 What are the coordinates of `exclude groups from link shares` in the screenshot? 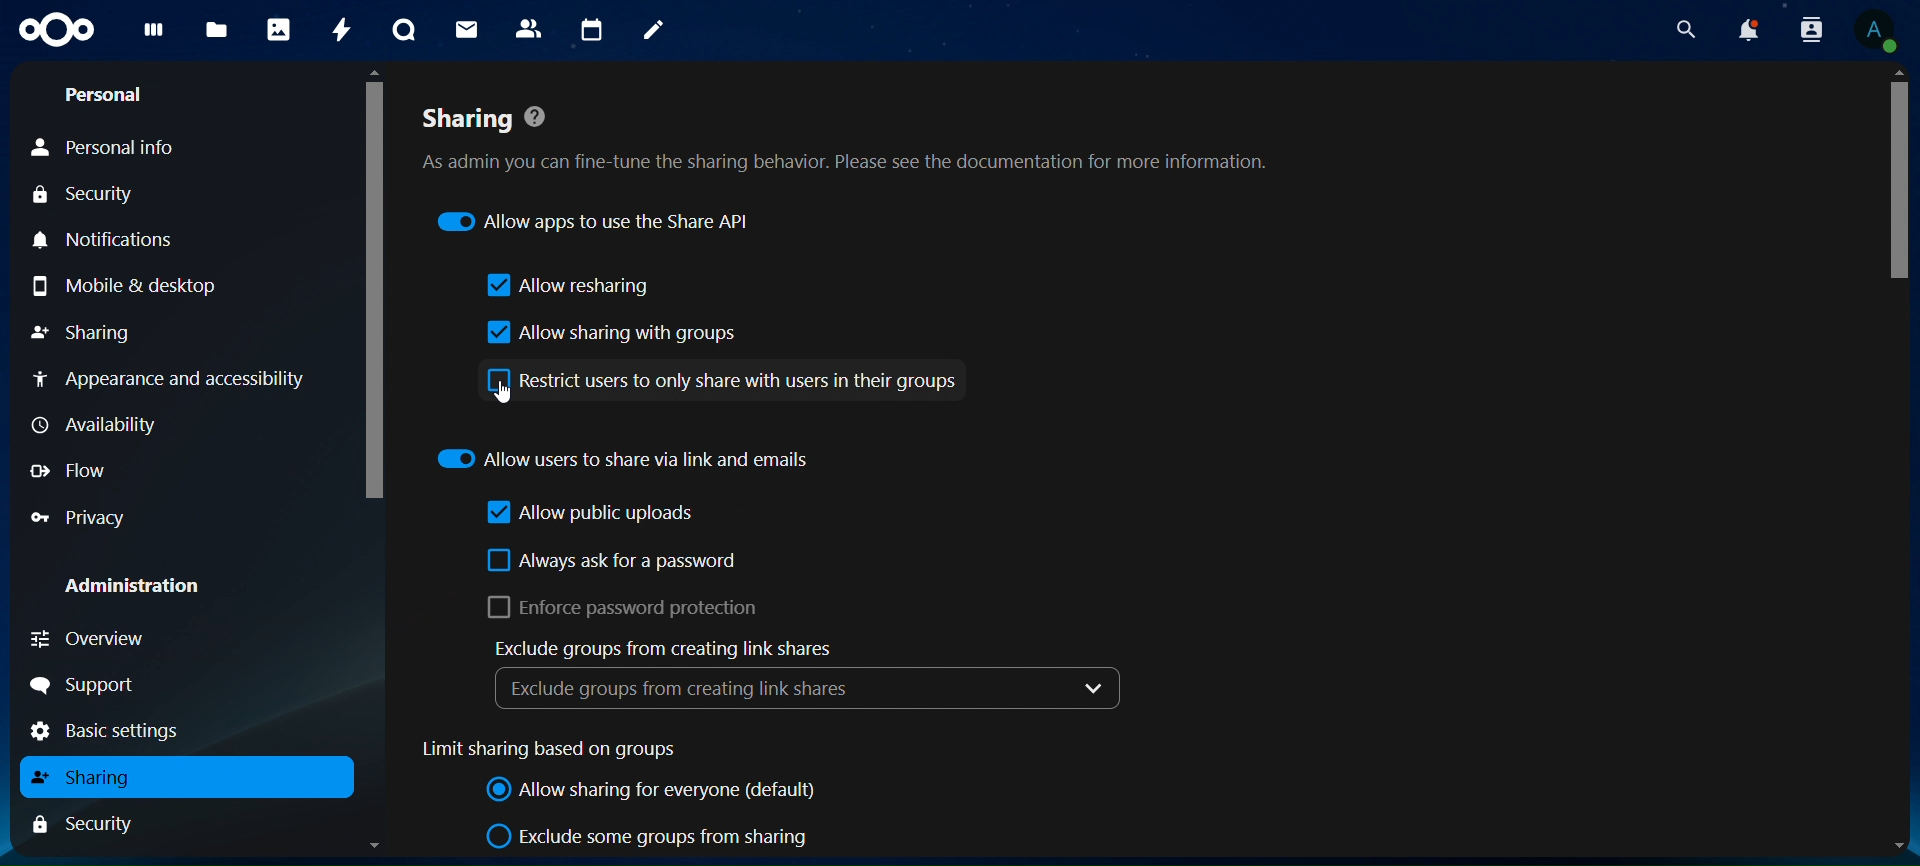 It's located at (810, 676).